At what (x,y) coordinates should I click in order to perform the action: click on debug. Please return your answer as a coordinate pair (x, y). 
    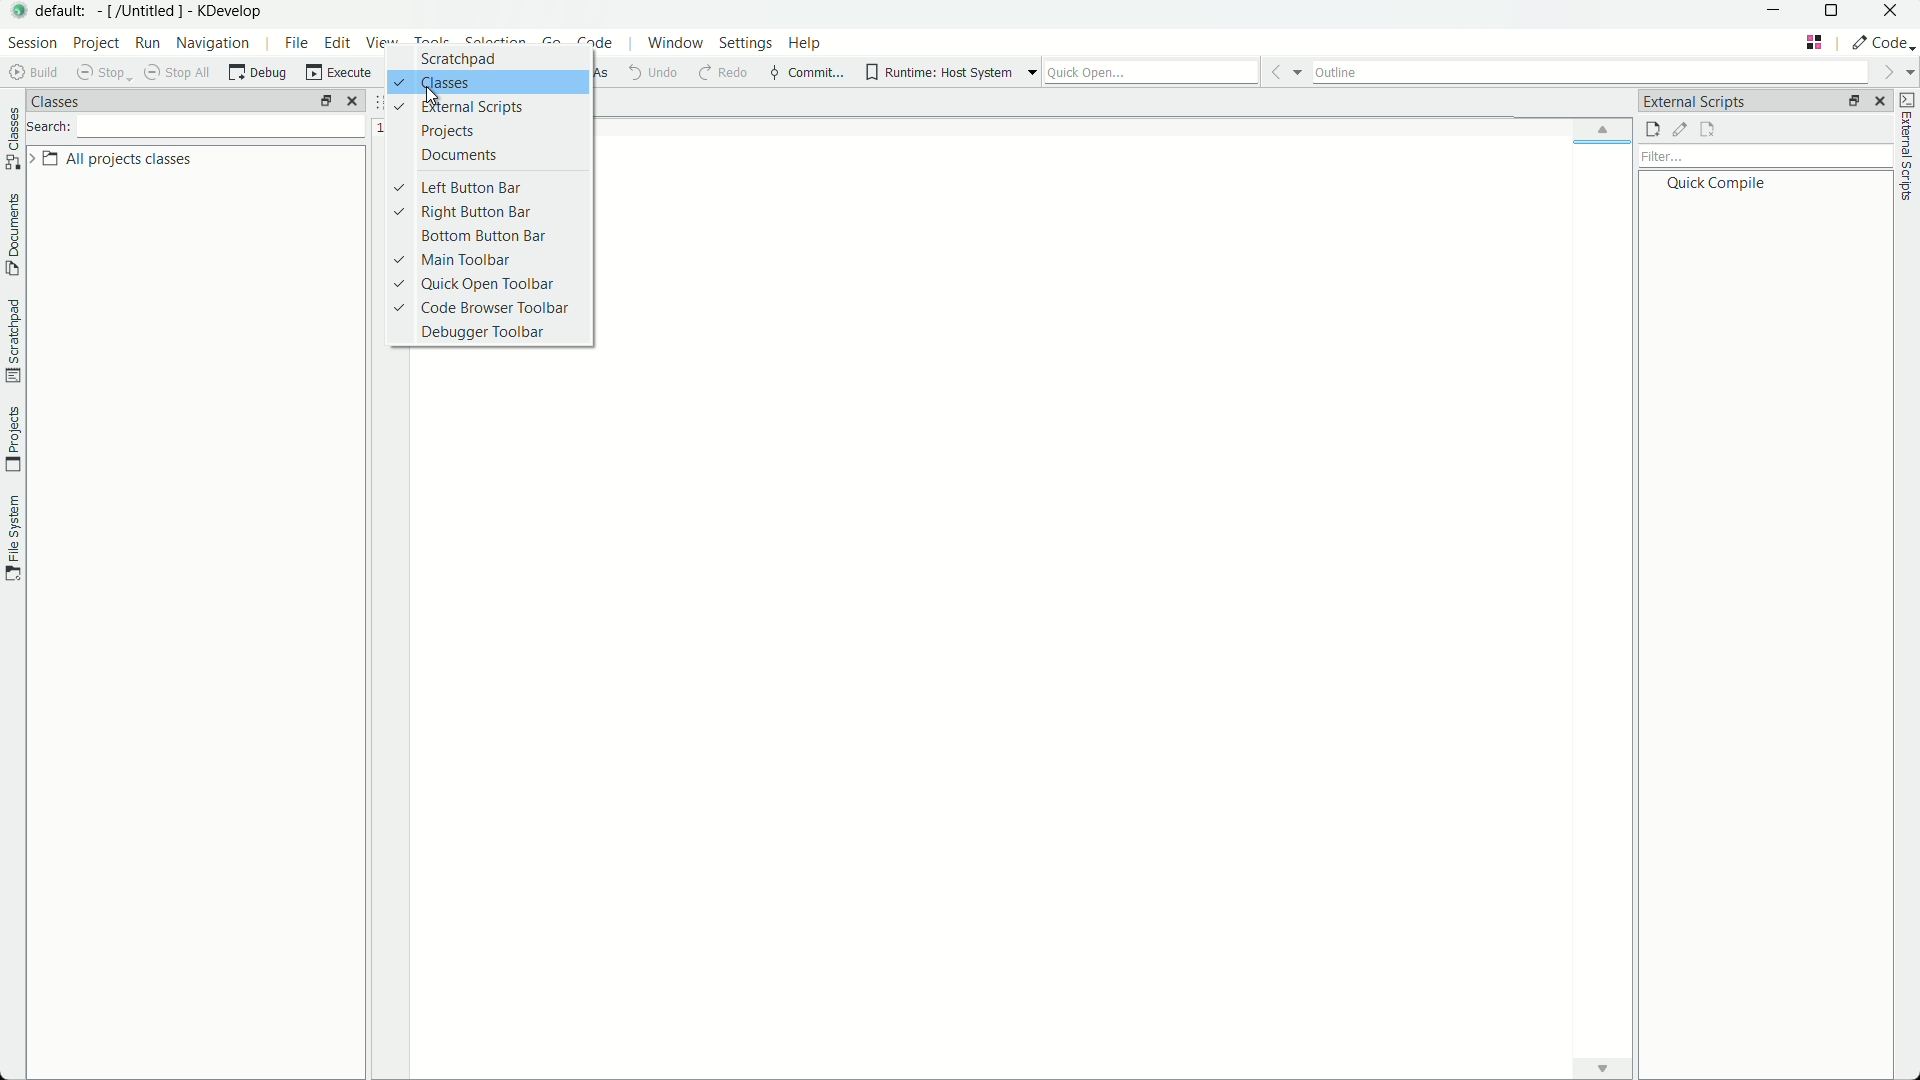
    Looking at the image, I should click on (262, 71).